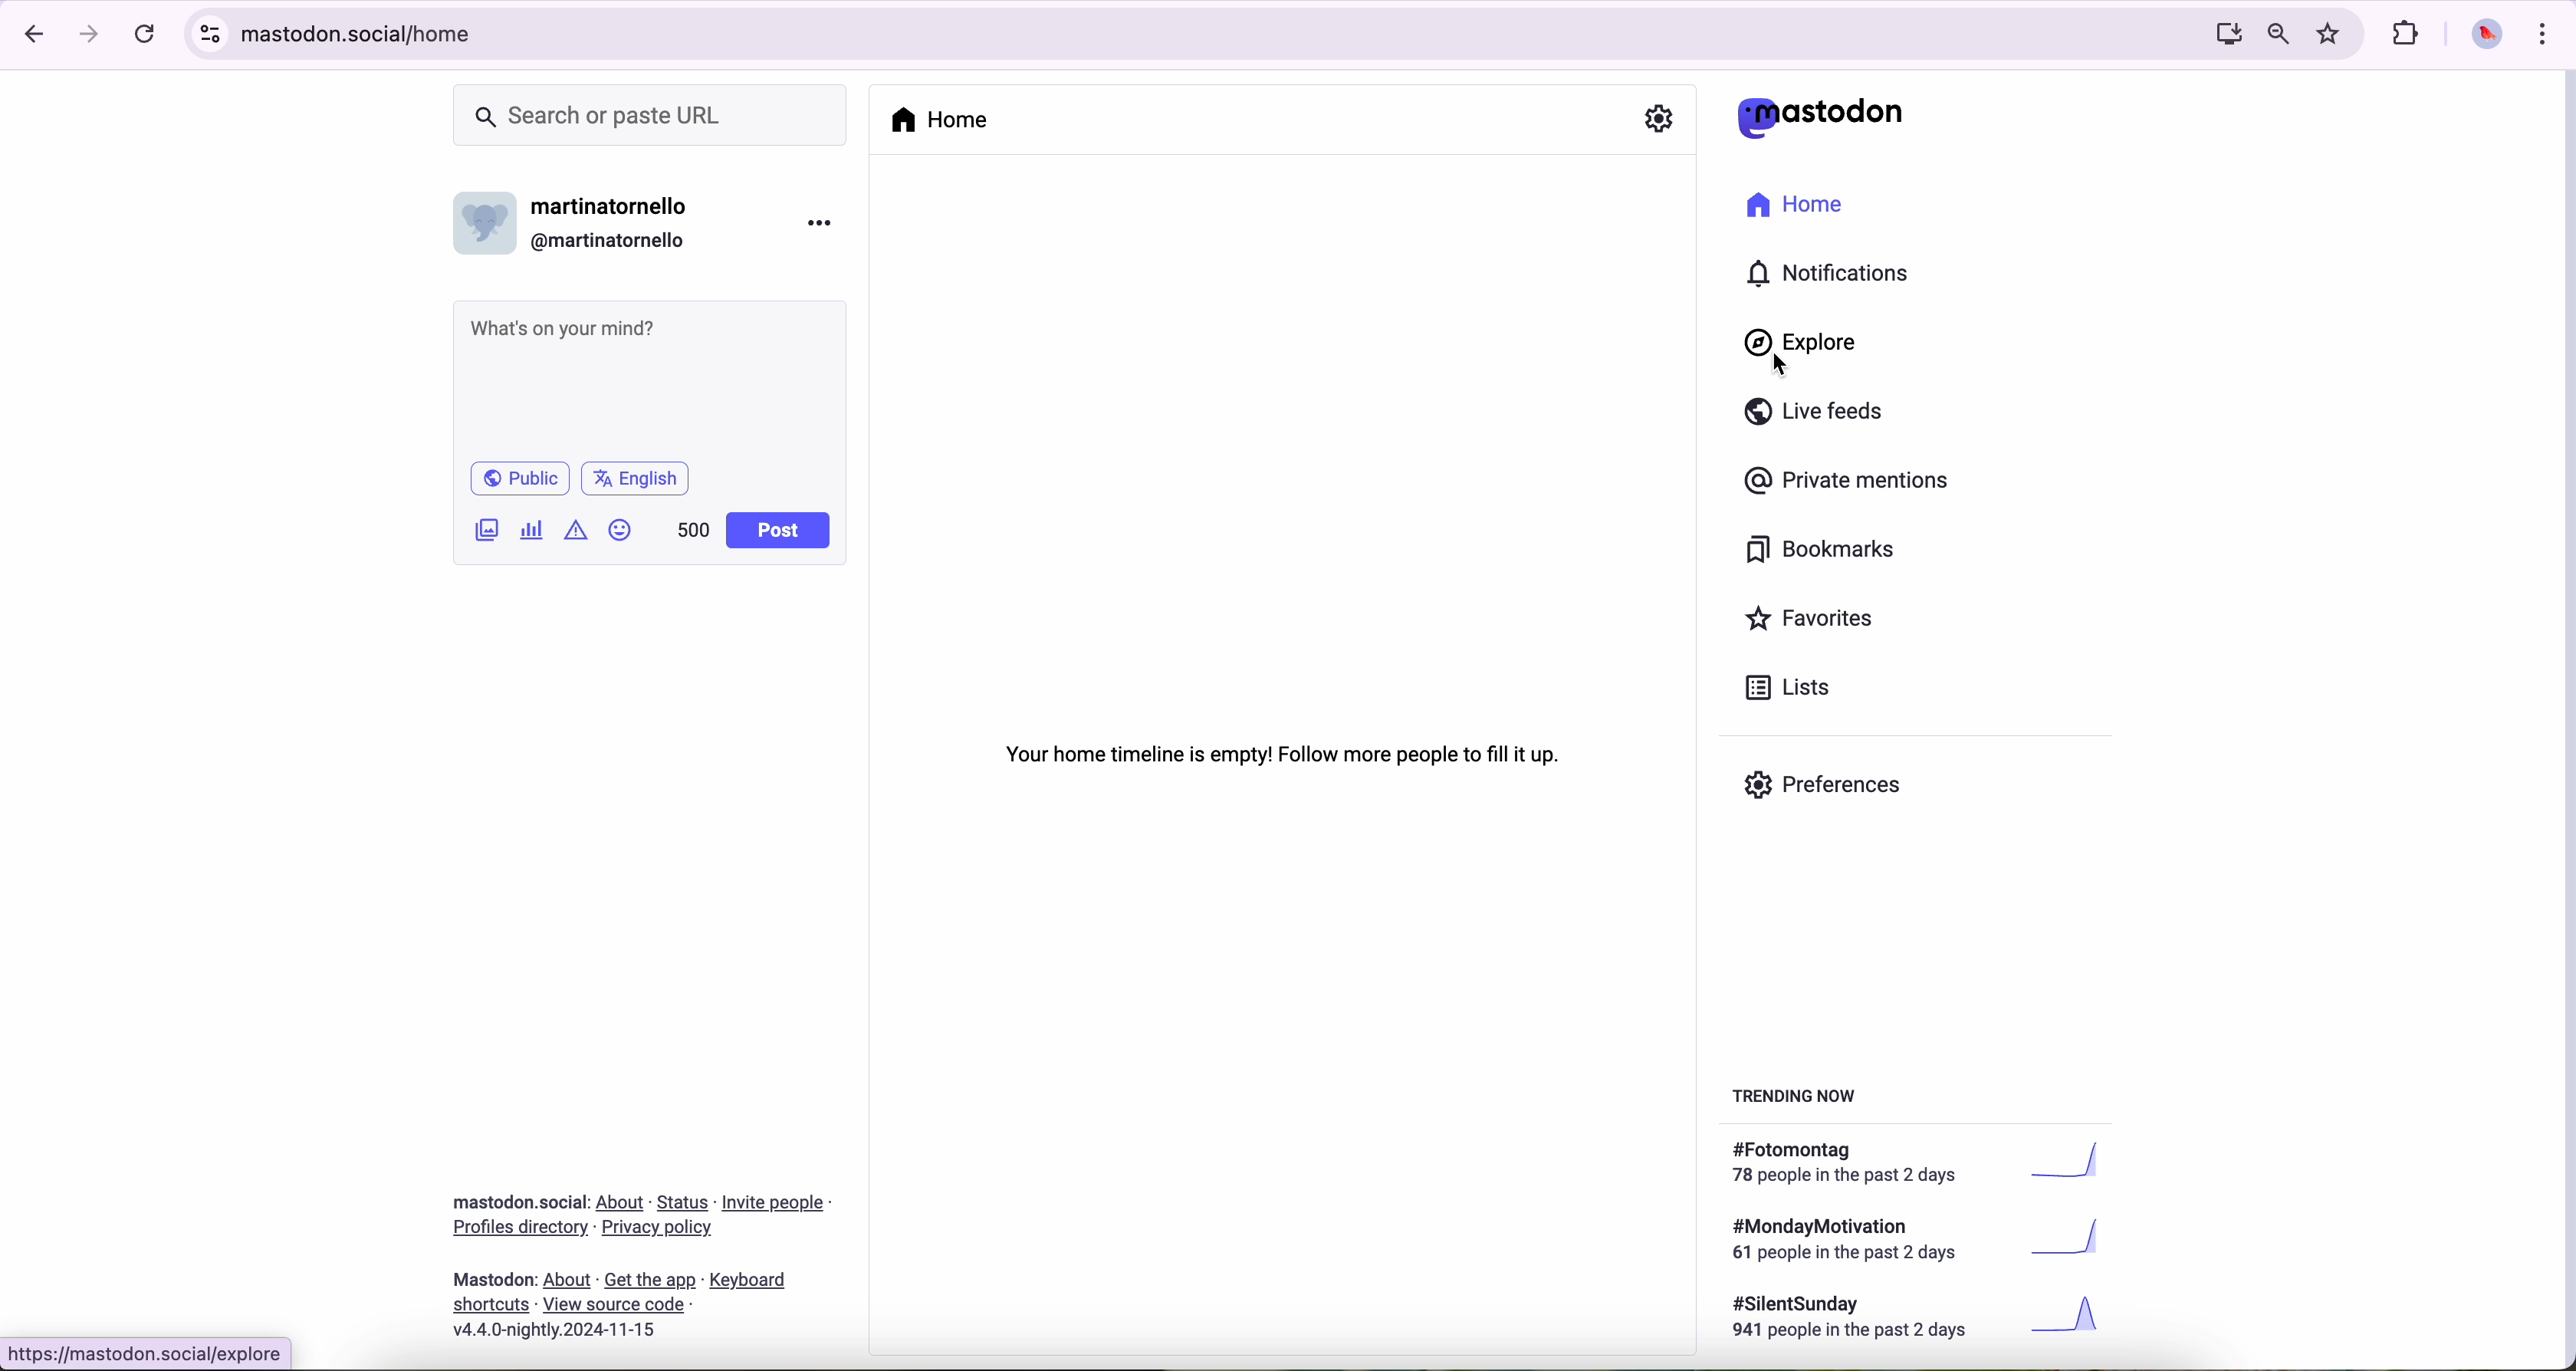 The image size is (2576, 1371). I want to click on public, so click(518, 478).